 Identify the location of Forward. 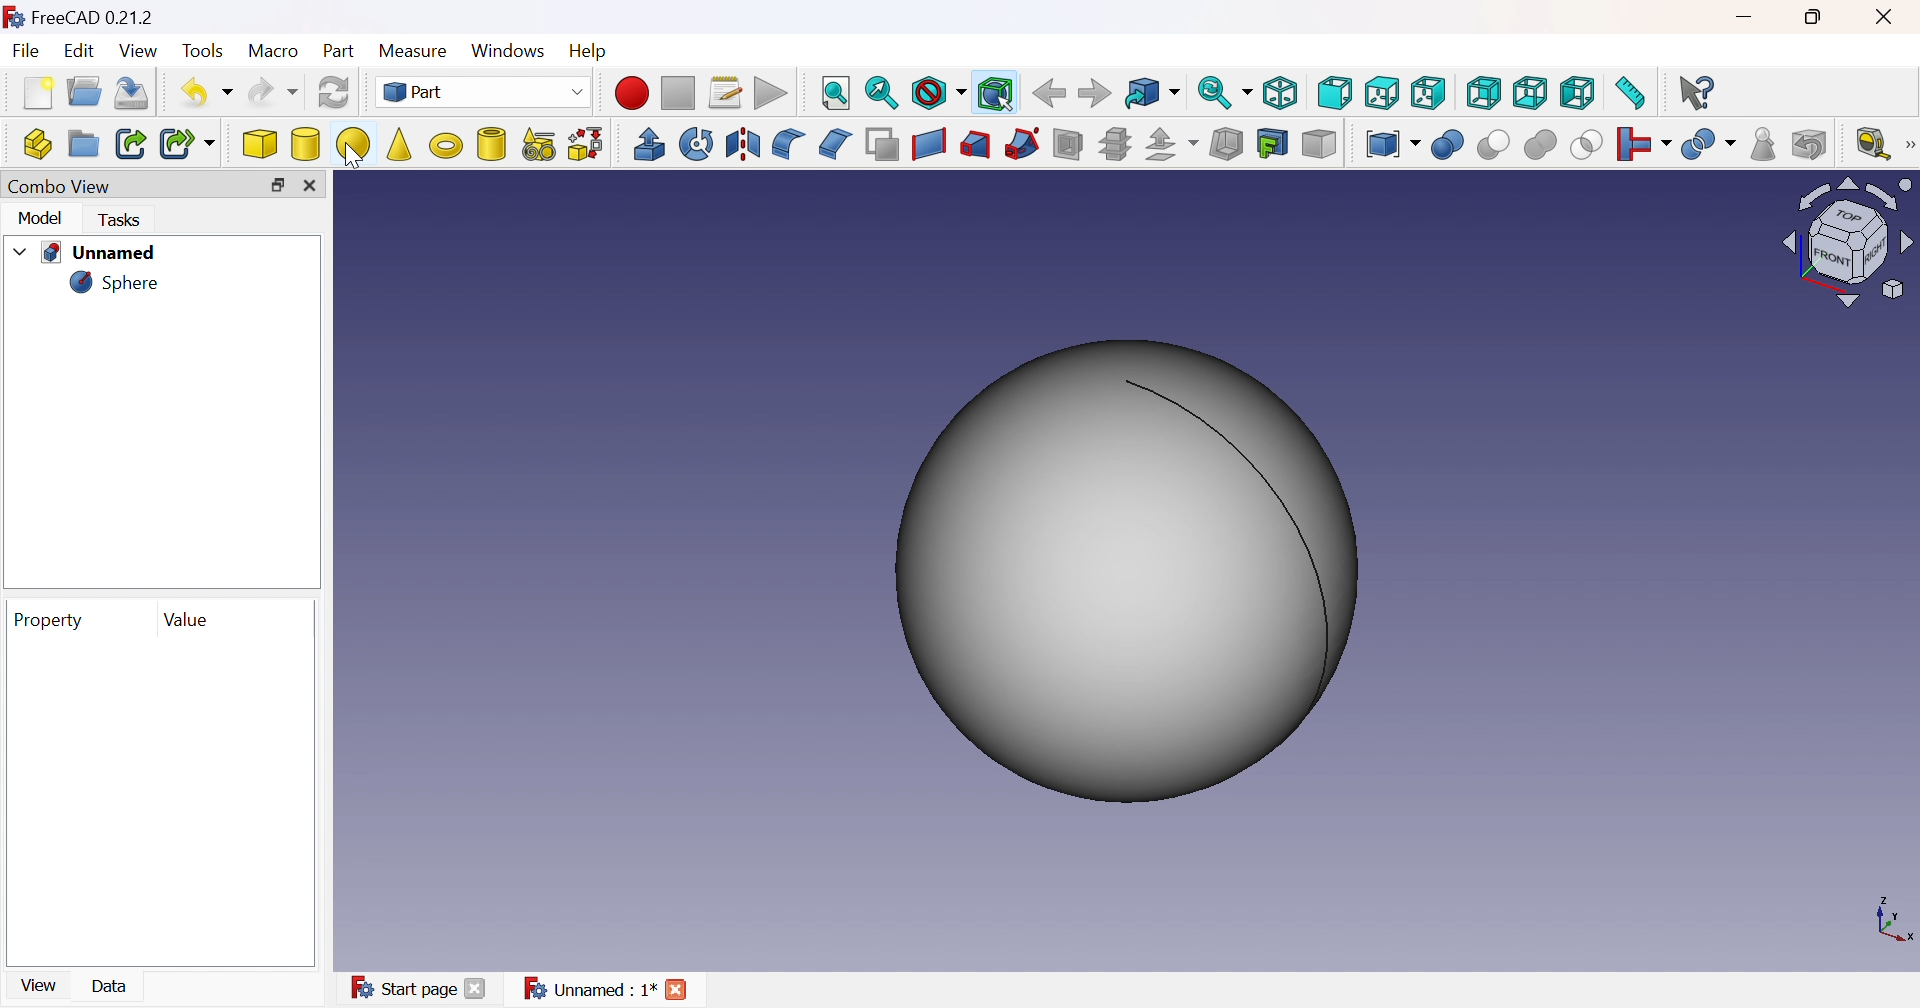
(1095, 95).